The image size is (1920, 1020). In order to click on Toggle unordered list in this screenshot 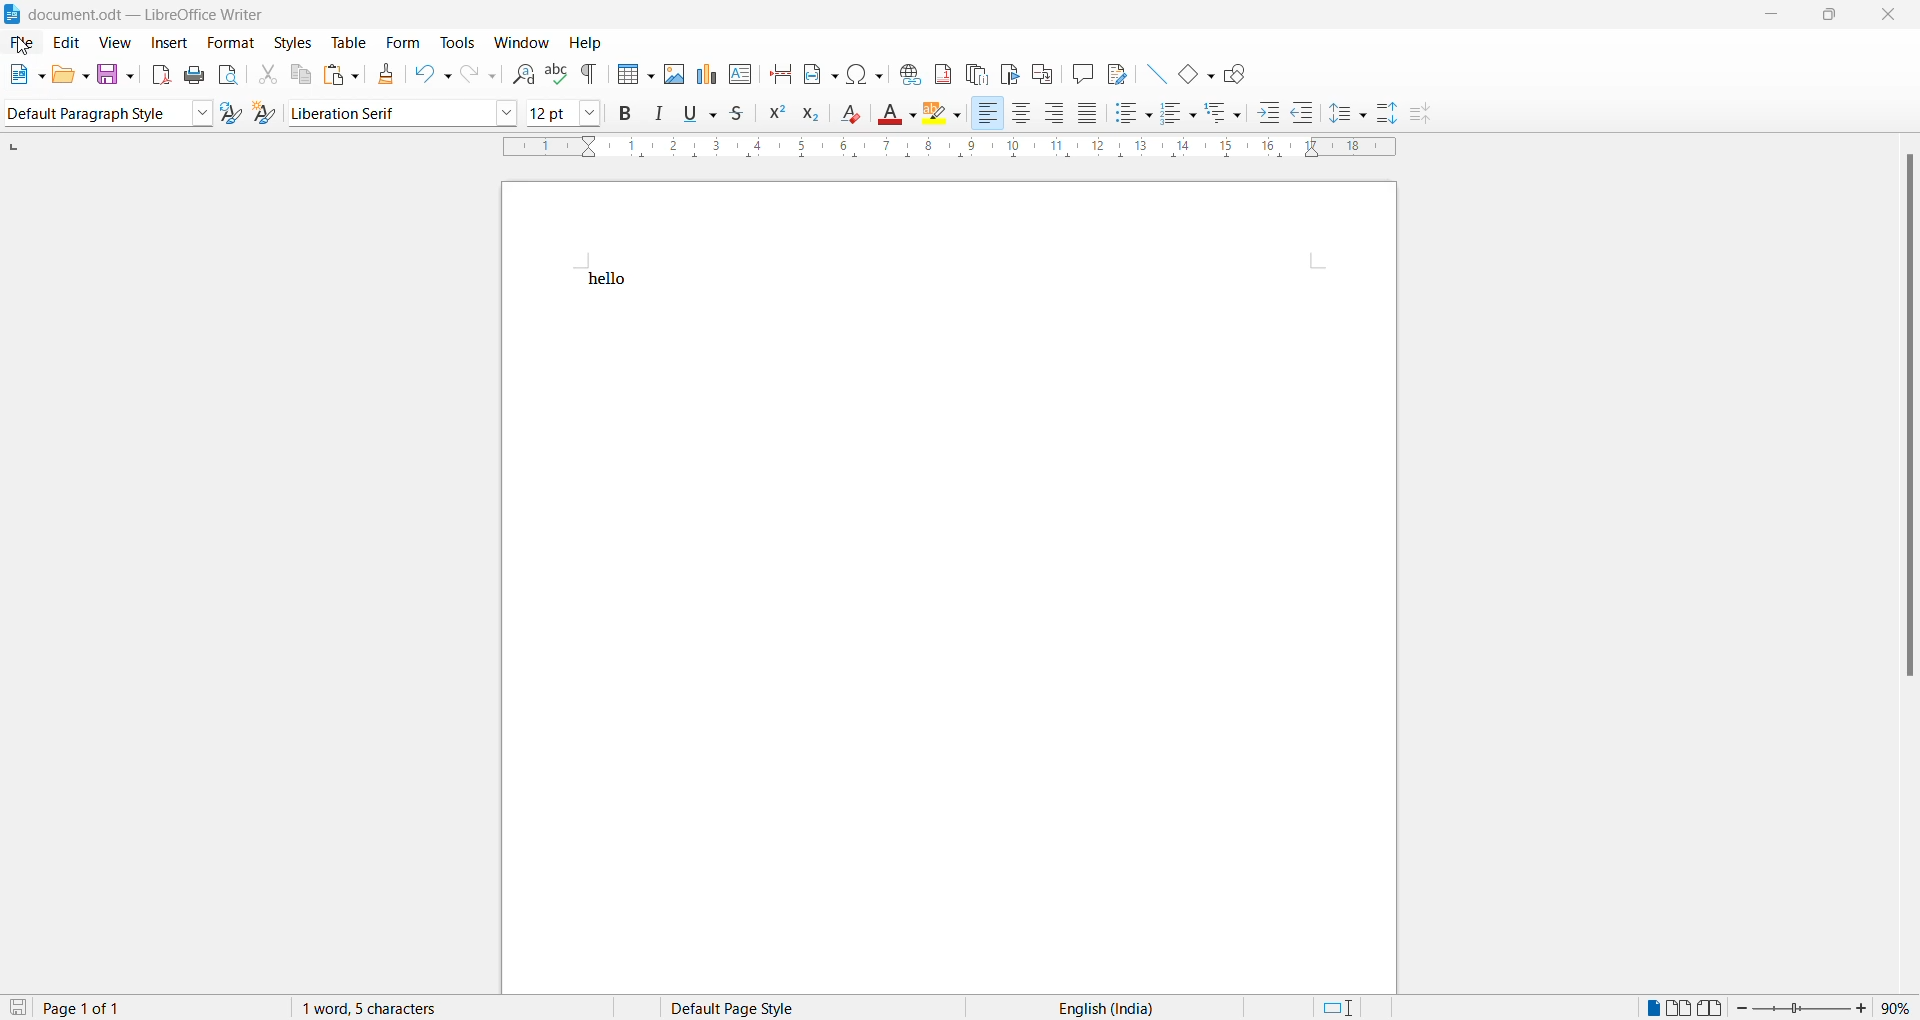, I will do `click(1130, 114)`.